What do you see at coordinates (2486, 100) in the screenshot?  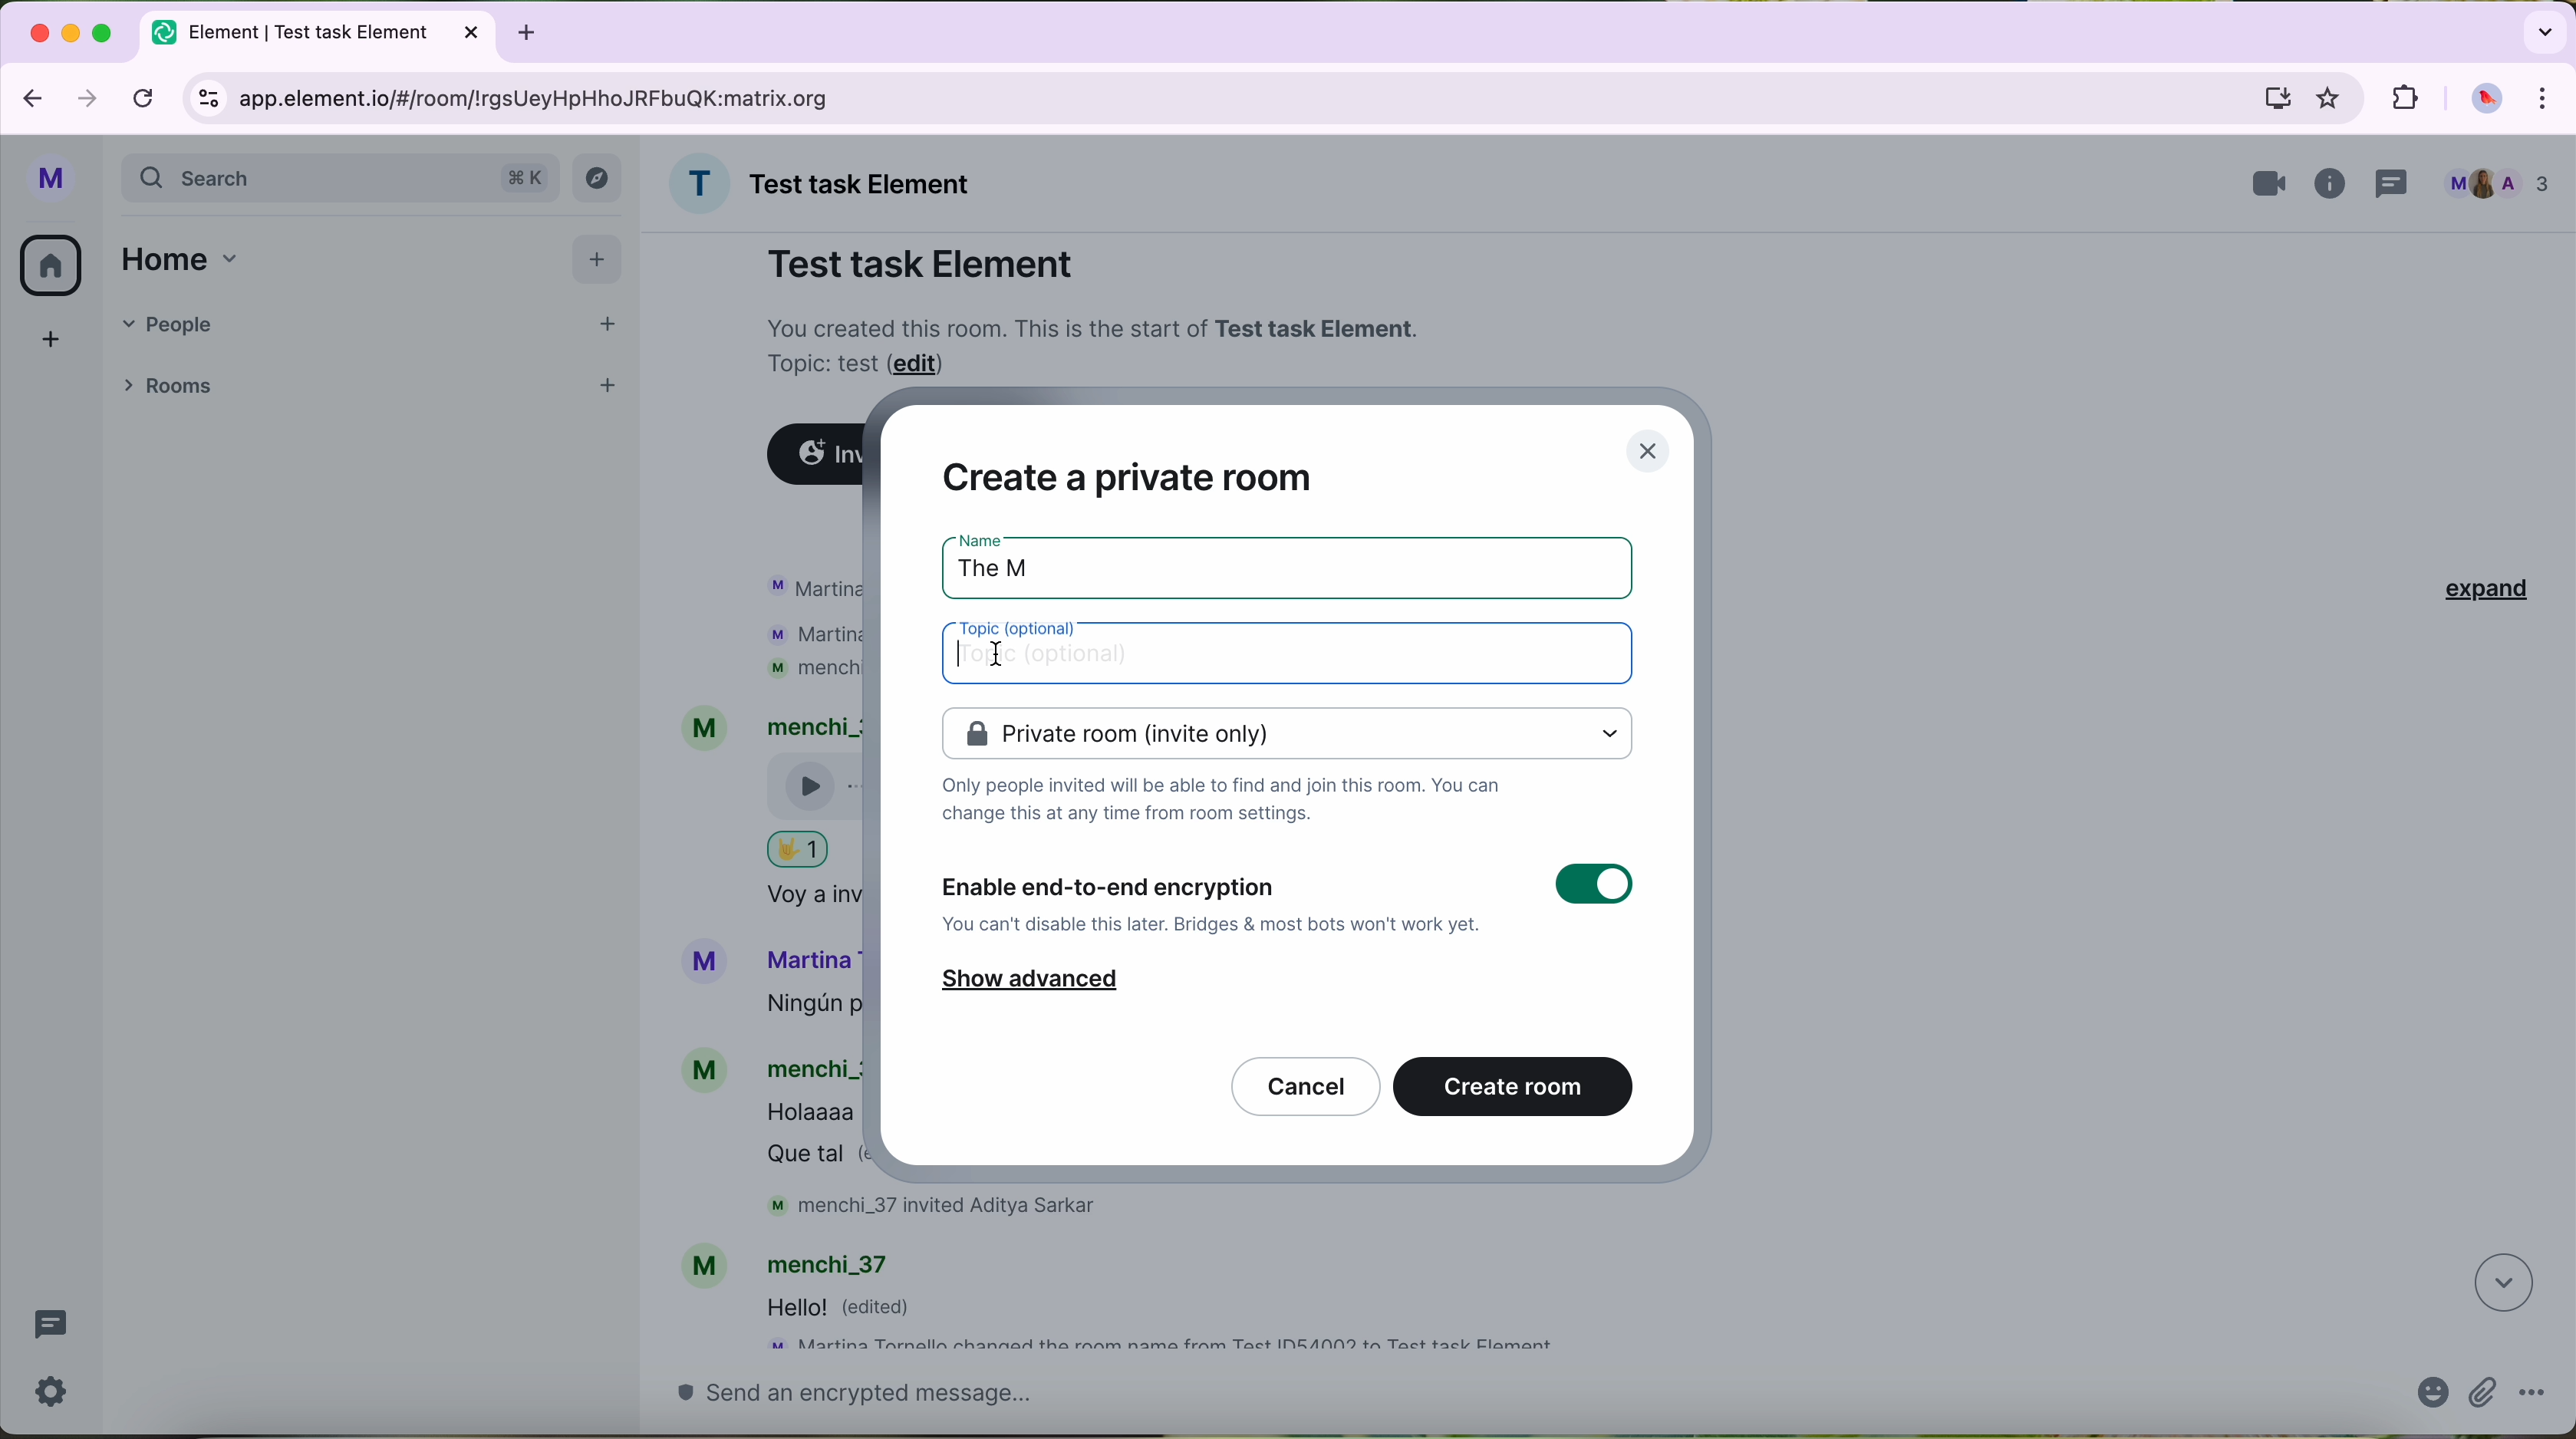 I see `profile picture` at bounding box center [2486, 100].